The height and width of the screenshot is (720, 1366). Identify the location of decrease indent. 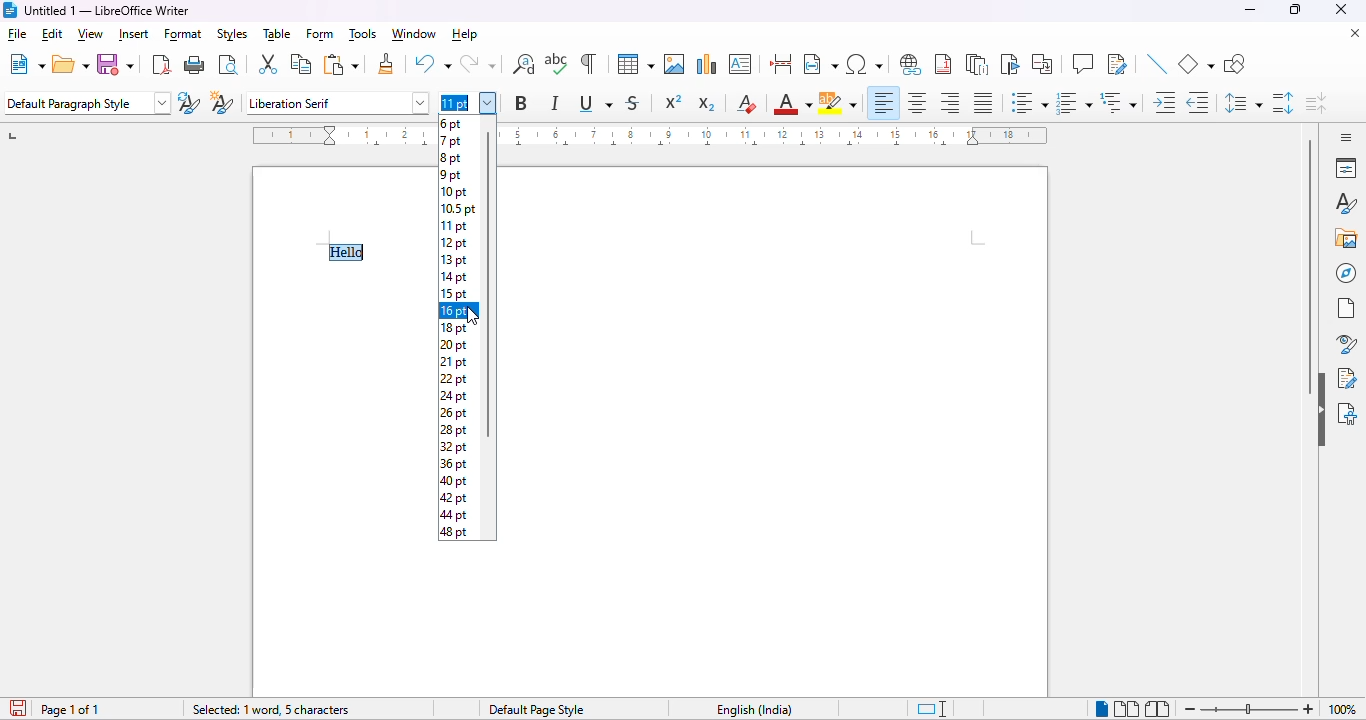
(1198, 103).